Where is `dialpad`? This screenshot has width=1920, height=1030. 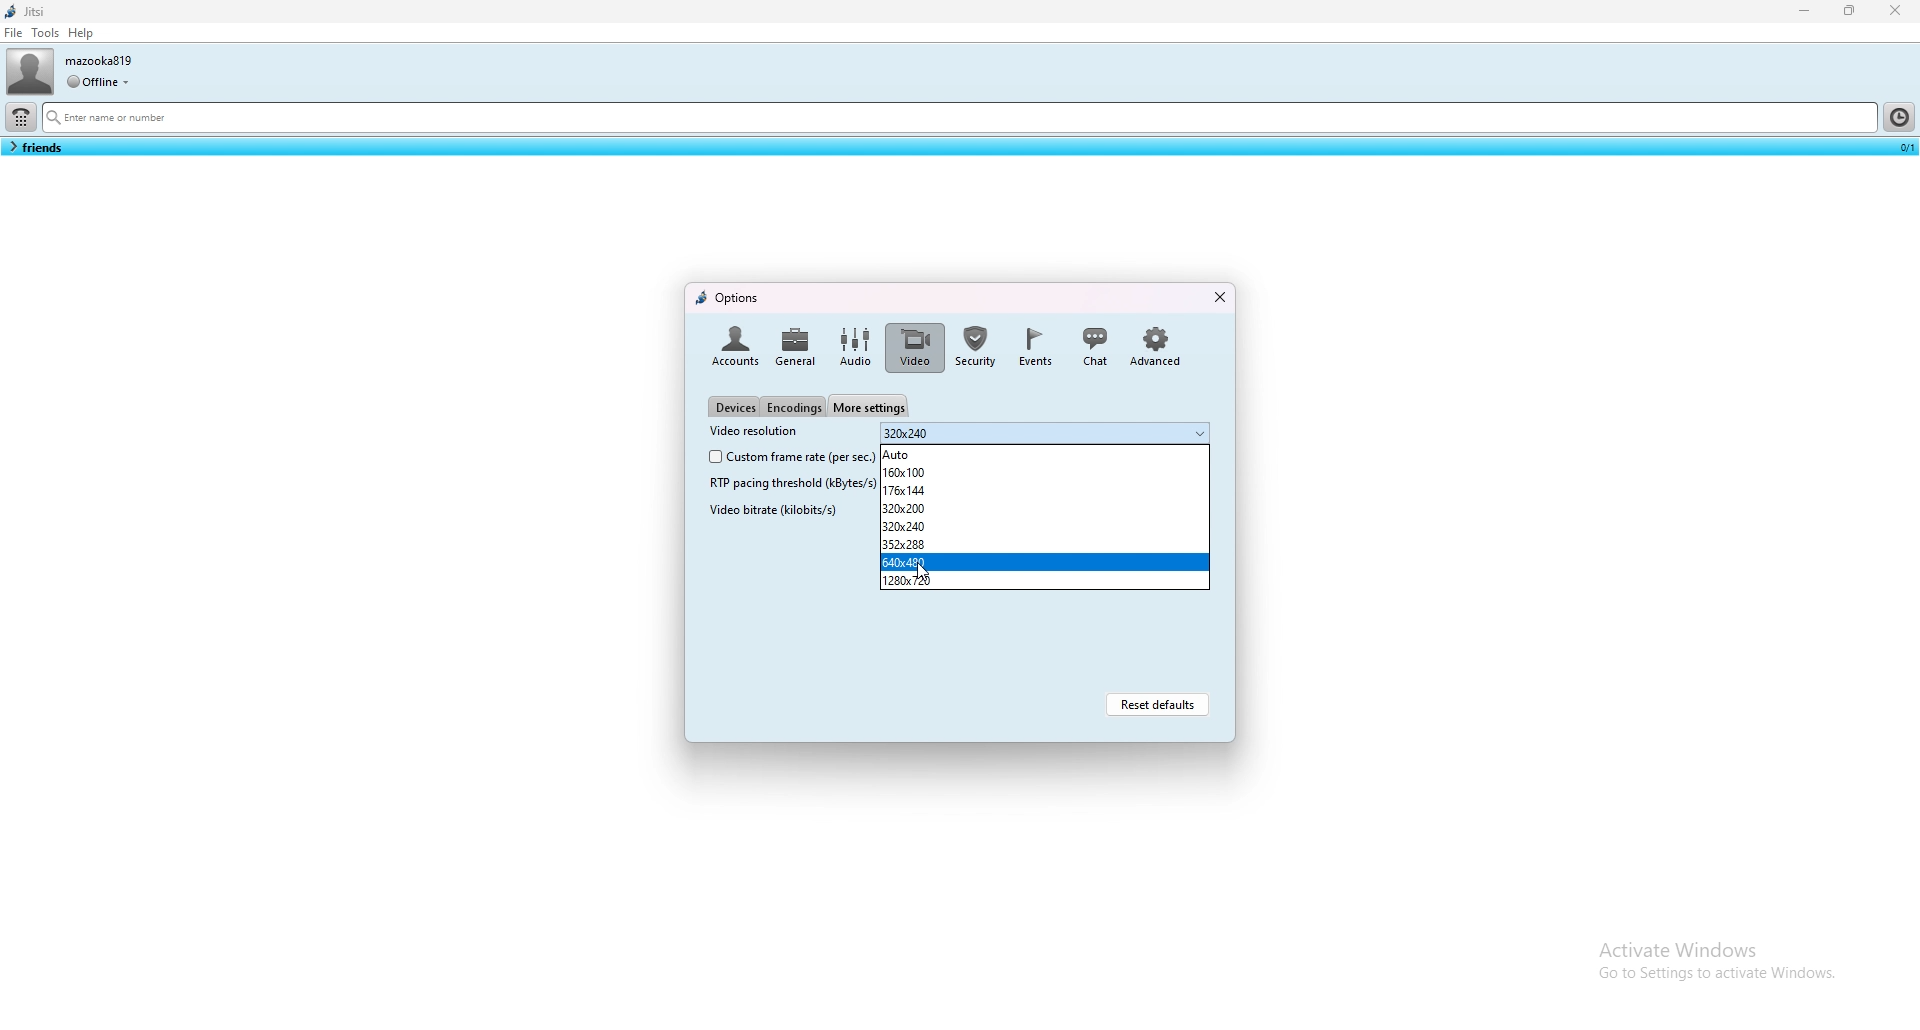
dialpad is located at coordinates (21, 117).